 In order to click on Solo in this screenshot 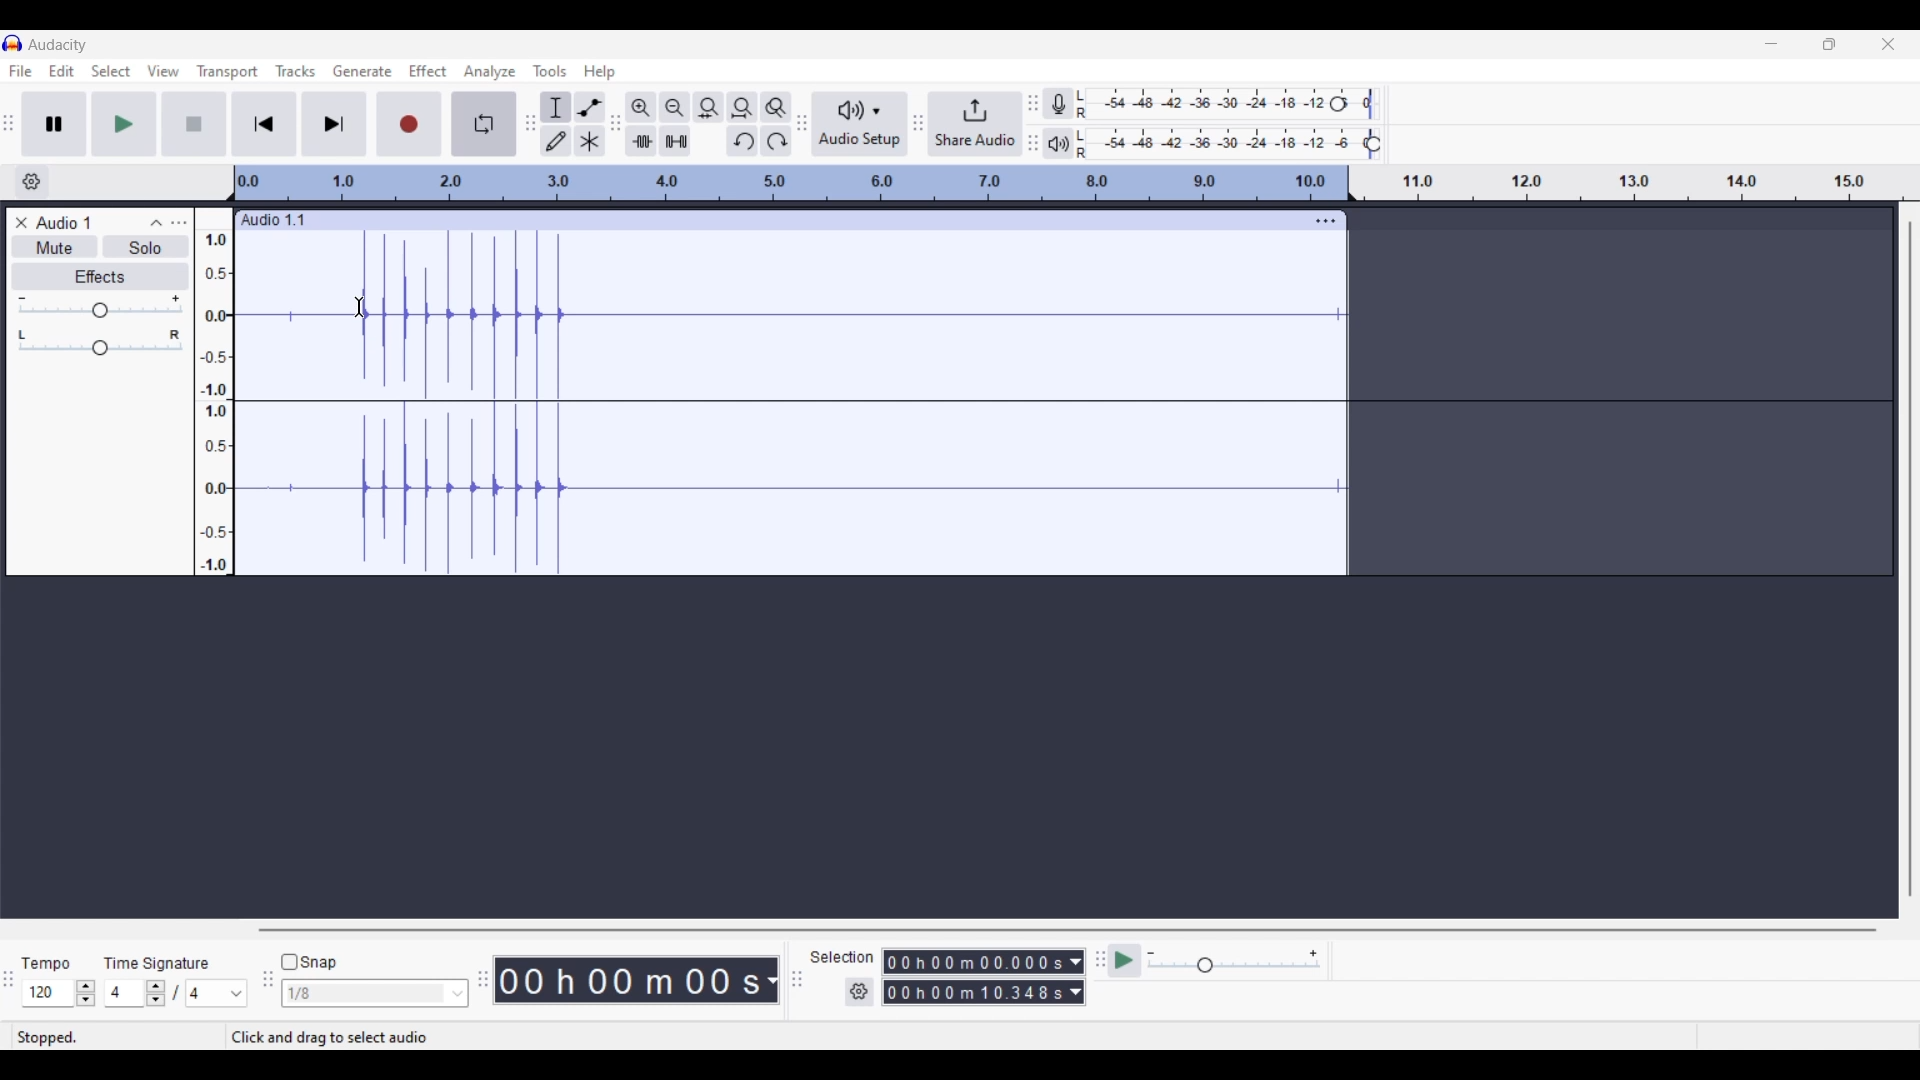, I will do `click(145, 246)`.